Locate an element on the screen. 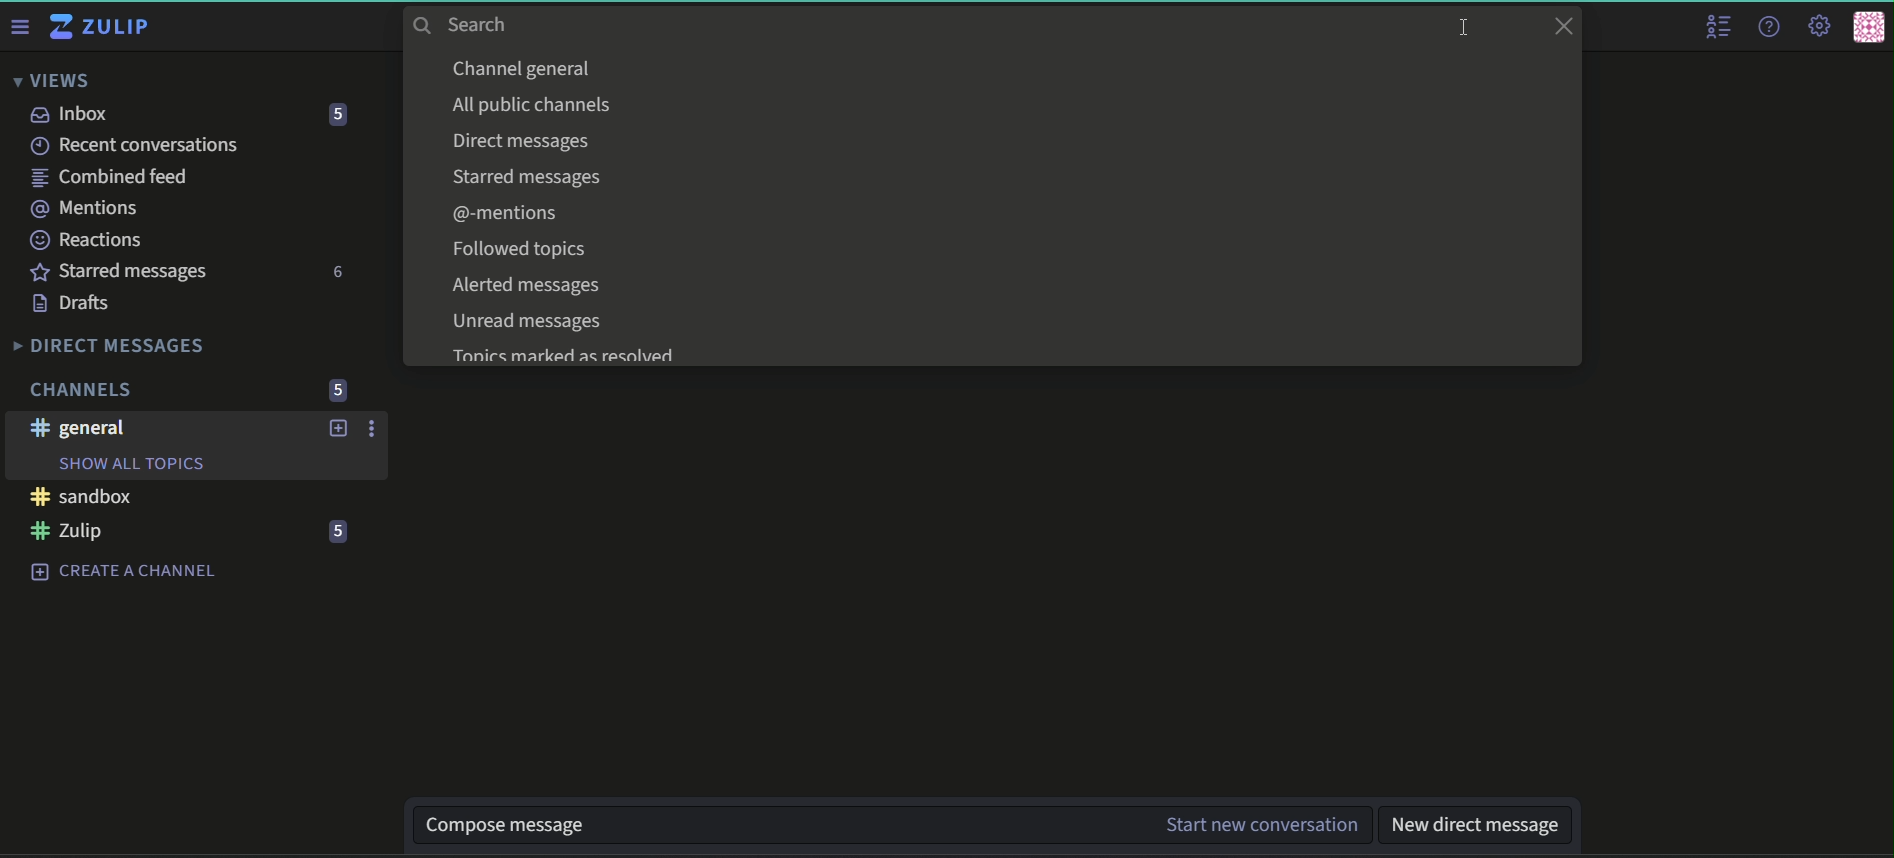 The width and height of the screenshot is (1894, 858). number is located at coordinates (339, 533).